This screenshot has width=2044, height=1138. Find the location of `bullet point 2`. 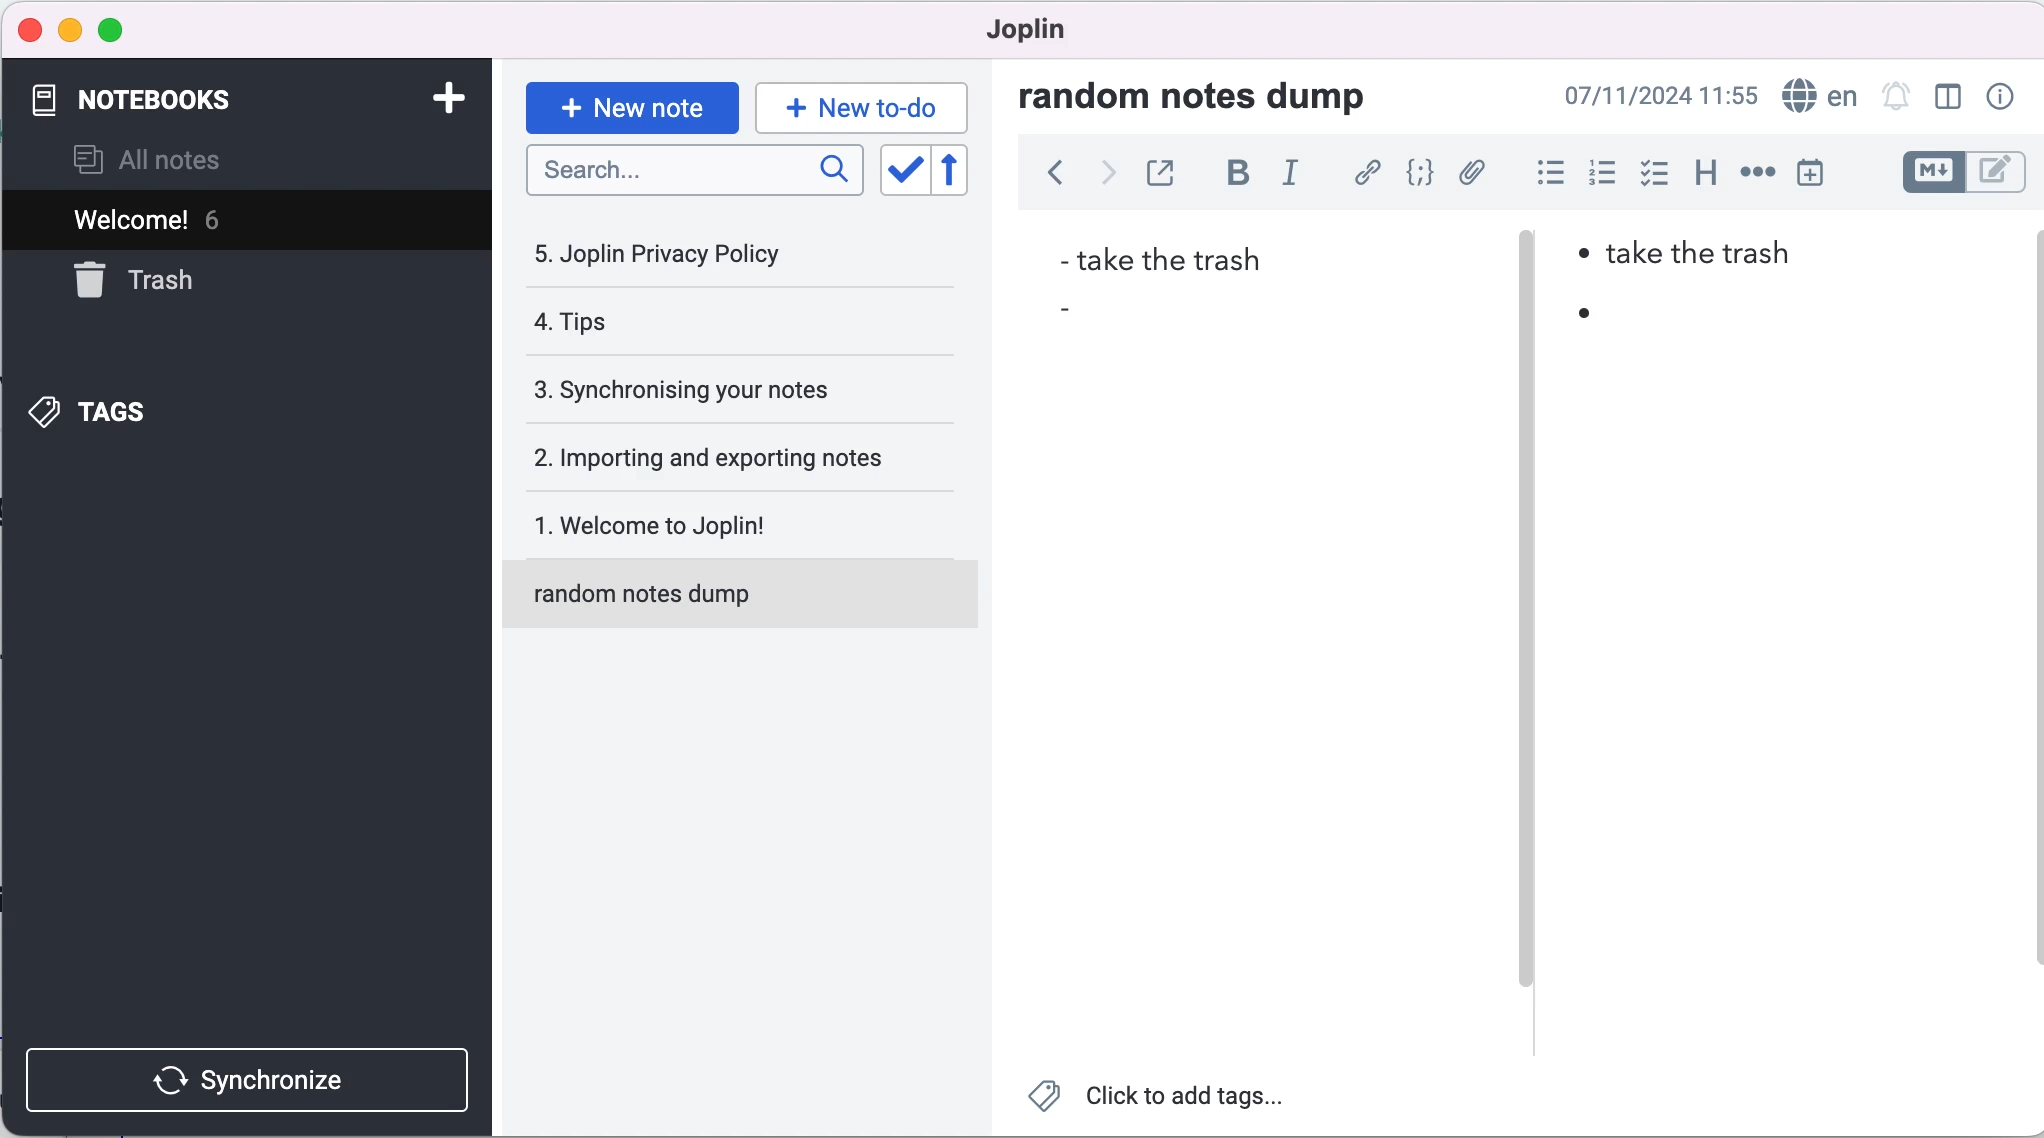

bullet point 2 is located at coordinates (1582, 320).